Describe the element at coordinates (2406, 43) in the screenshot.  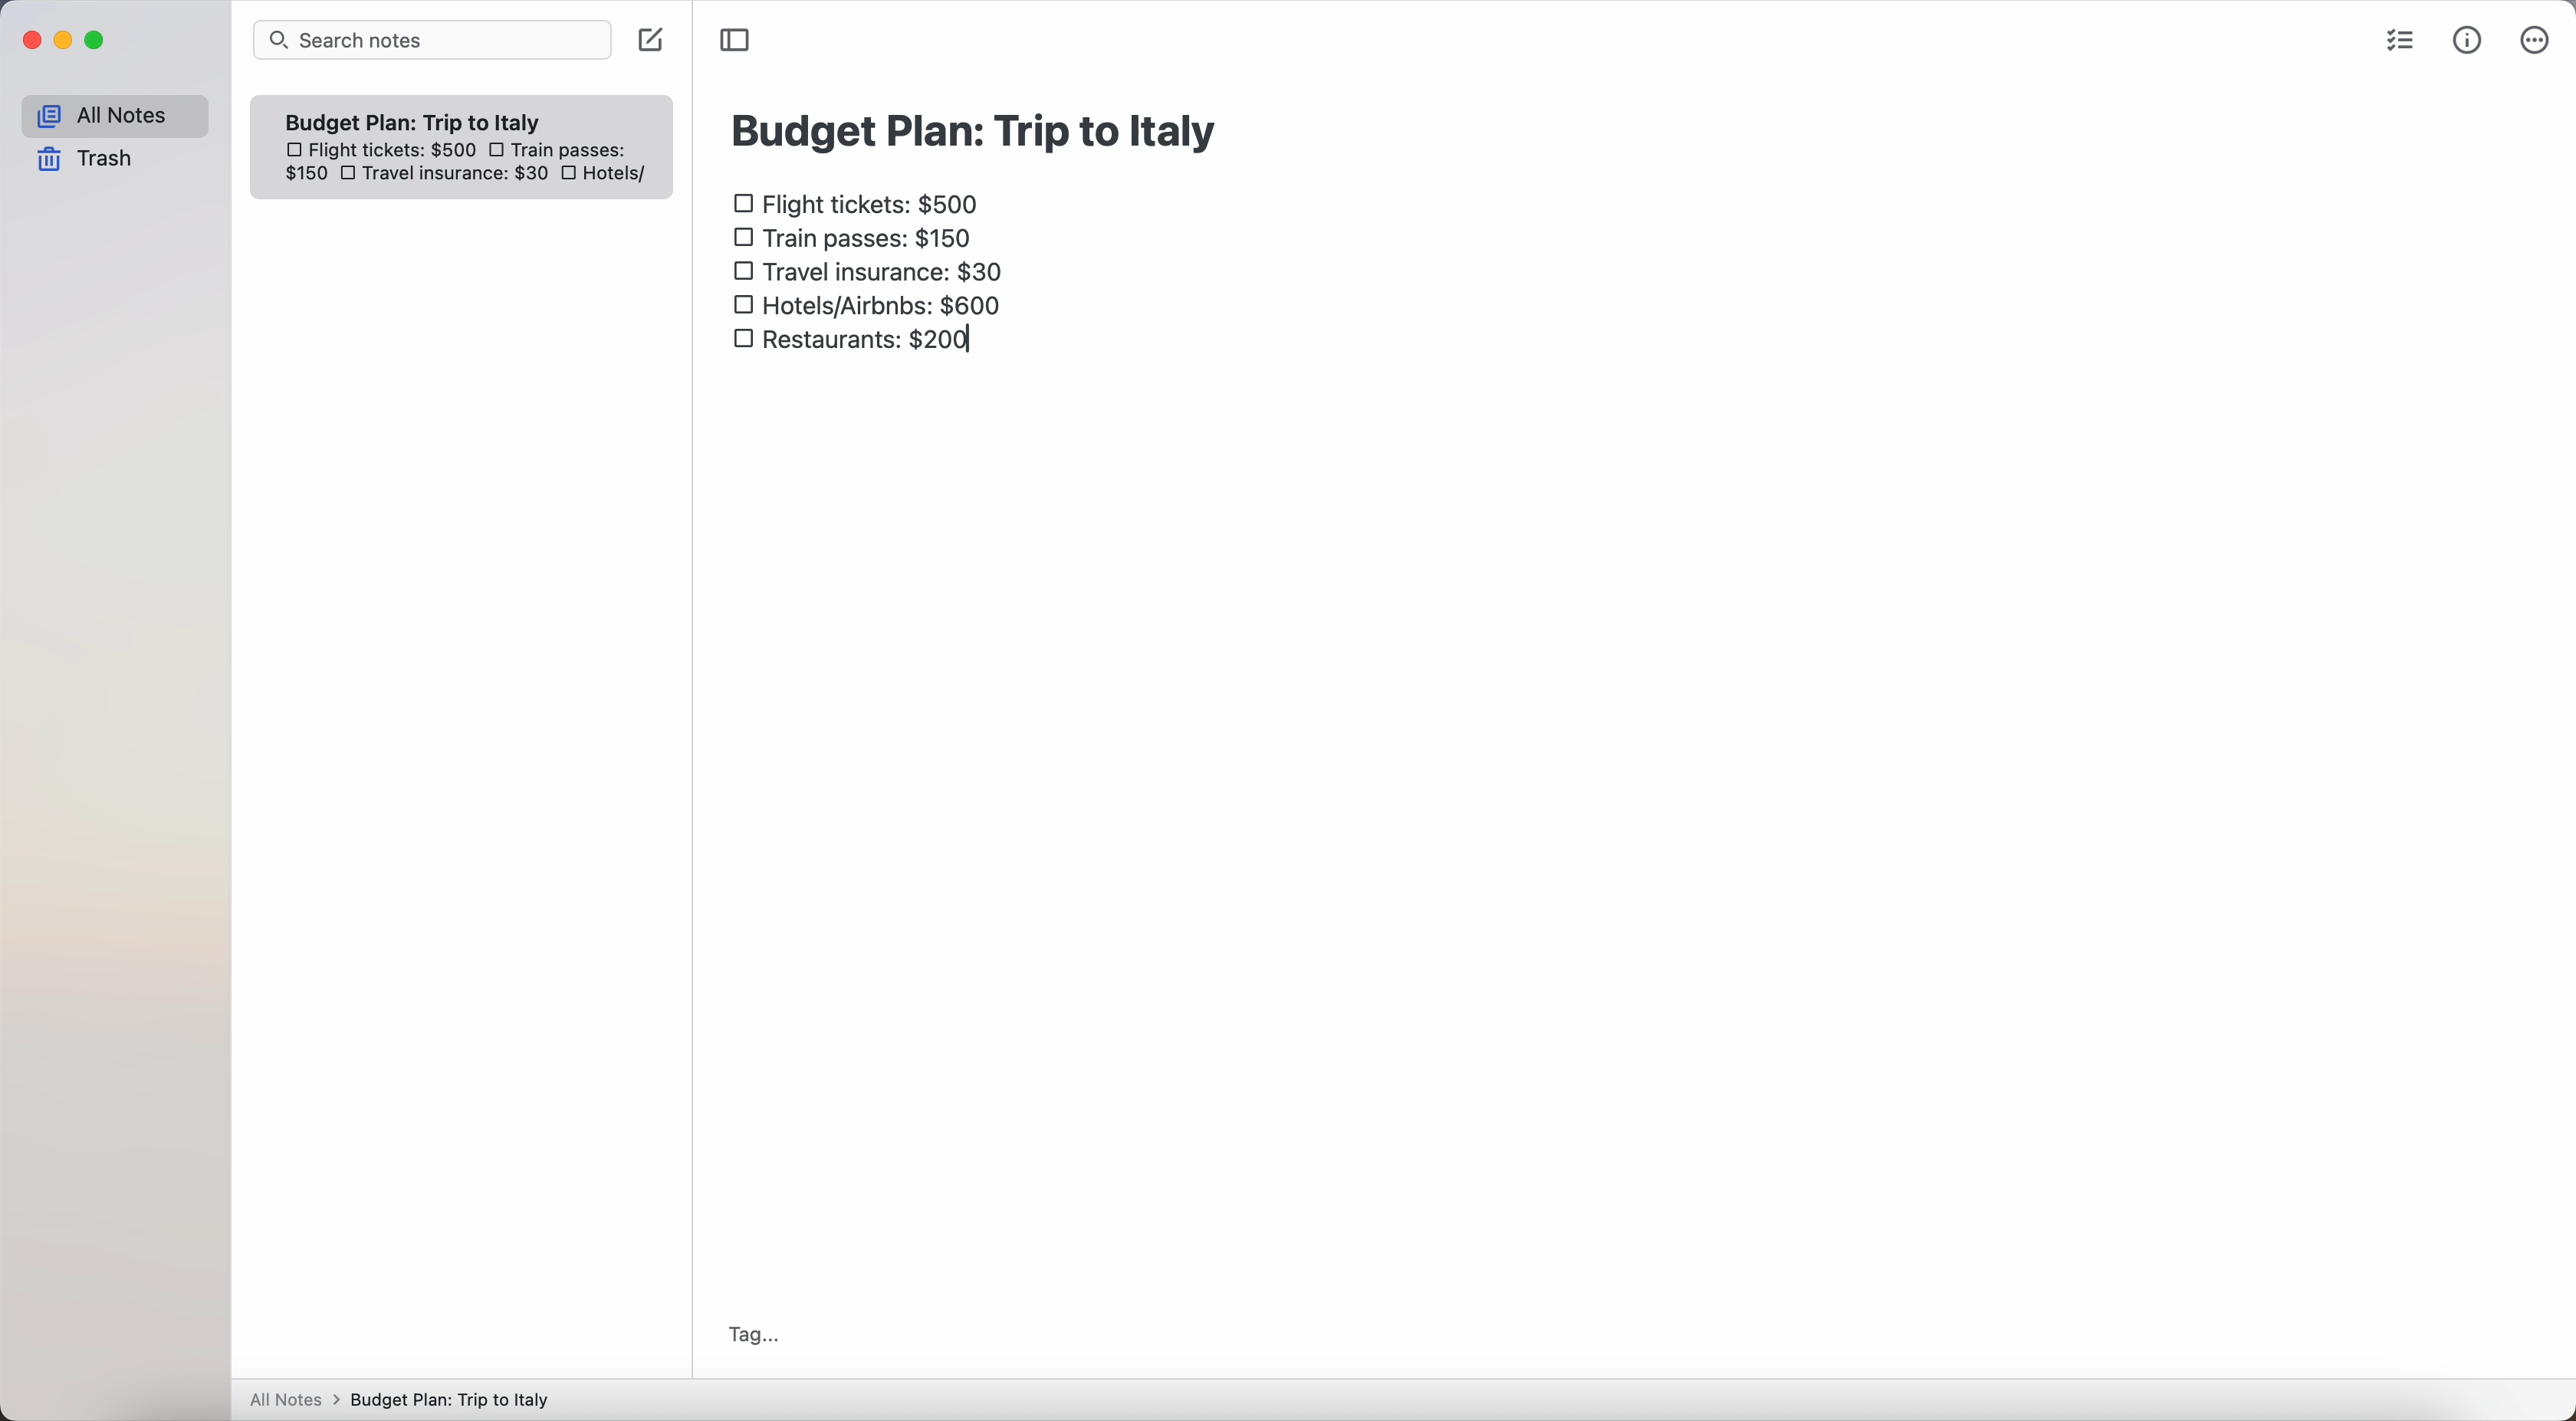
I see `check list` at that location.